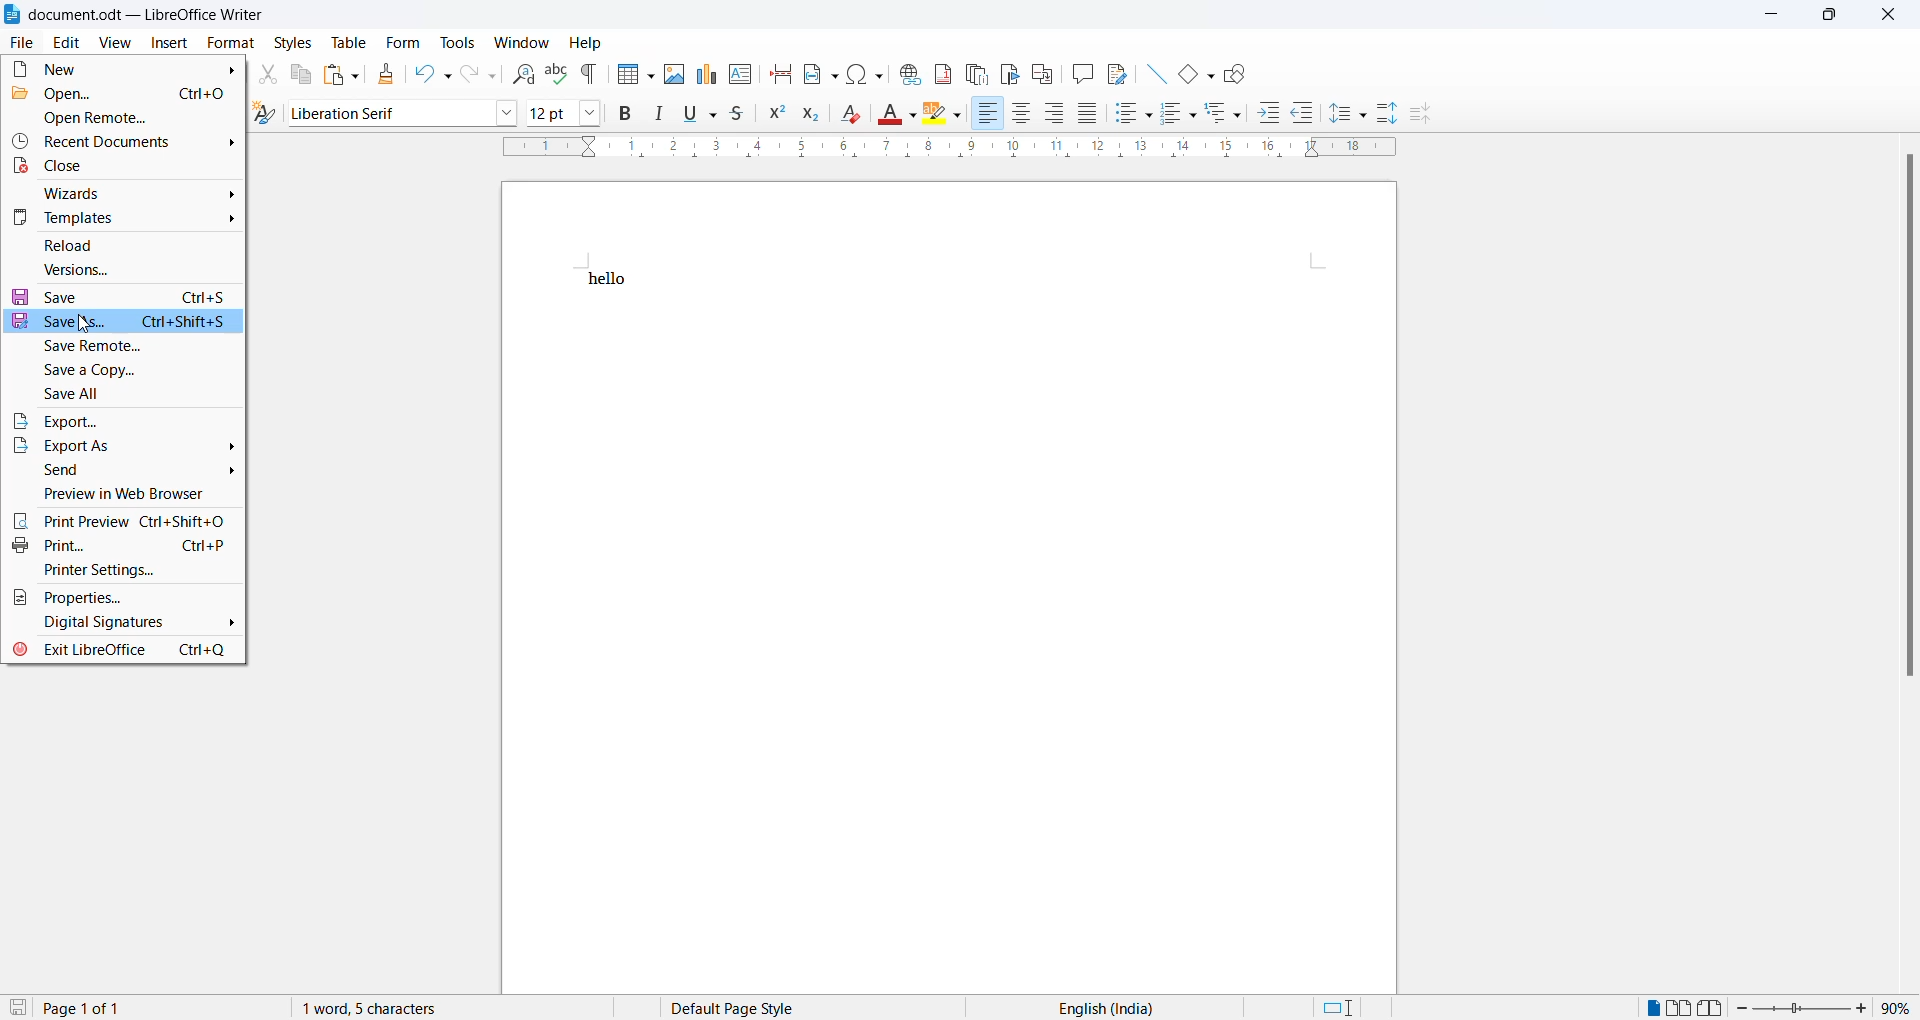  What do you see at coordinates (121, 496) in the screenshot?
I see `Preview web browser` at bounding box center [121, 496].